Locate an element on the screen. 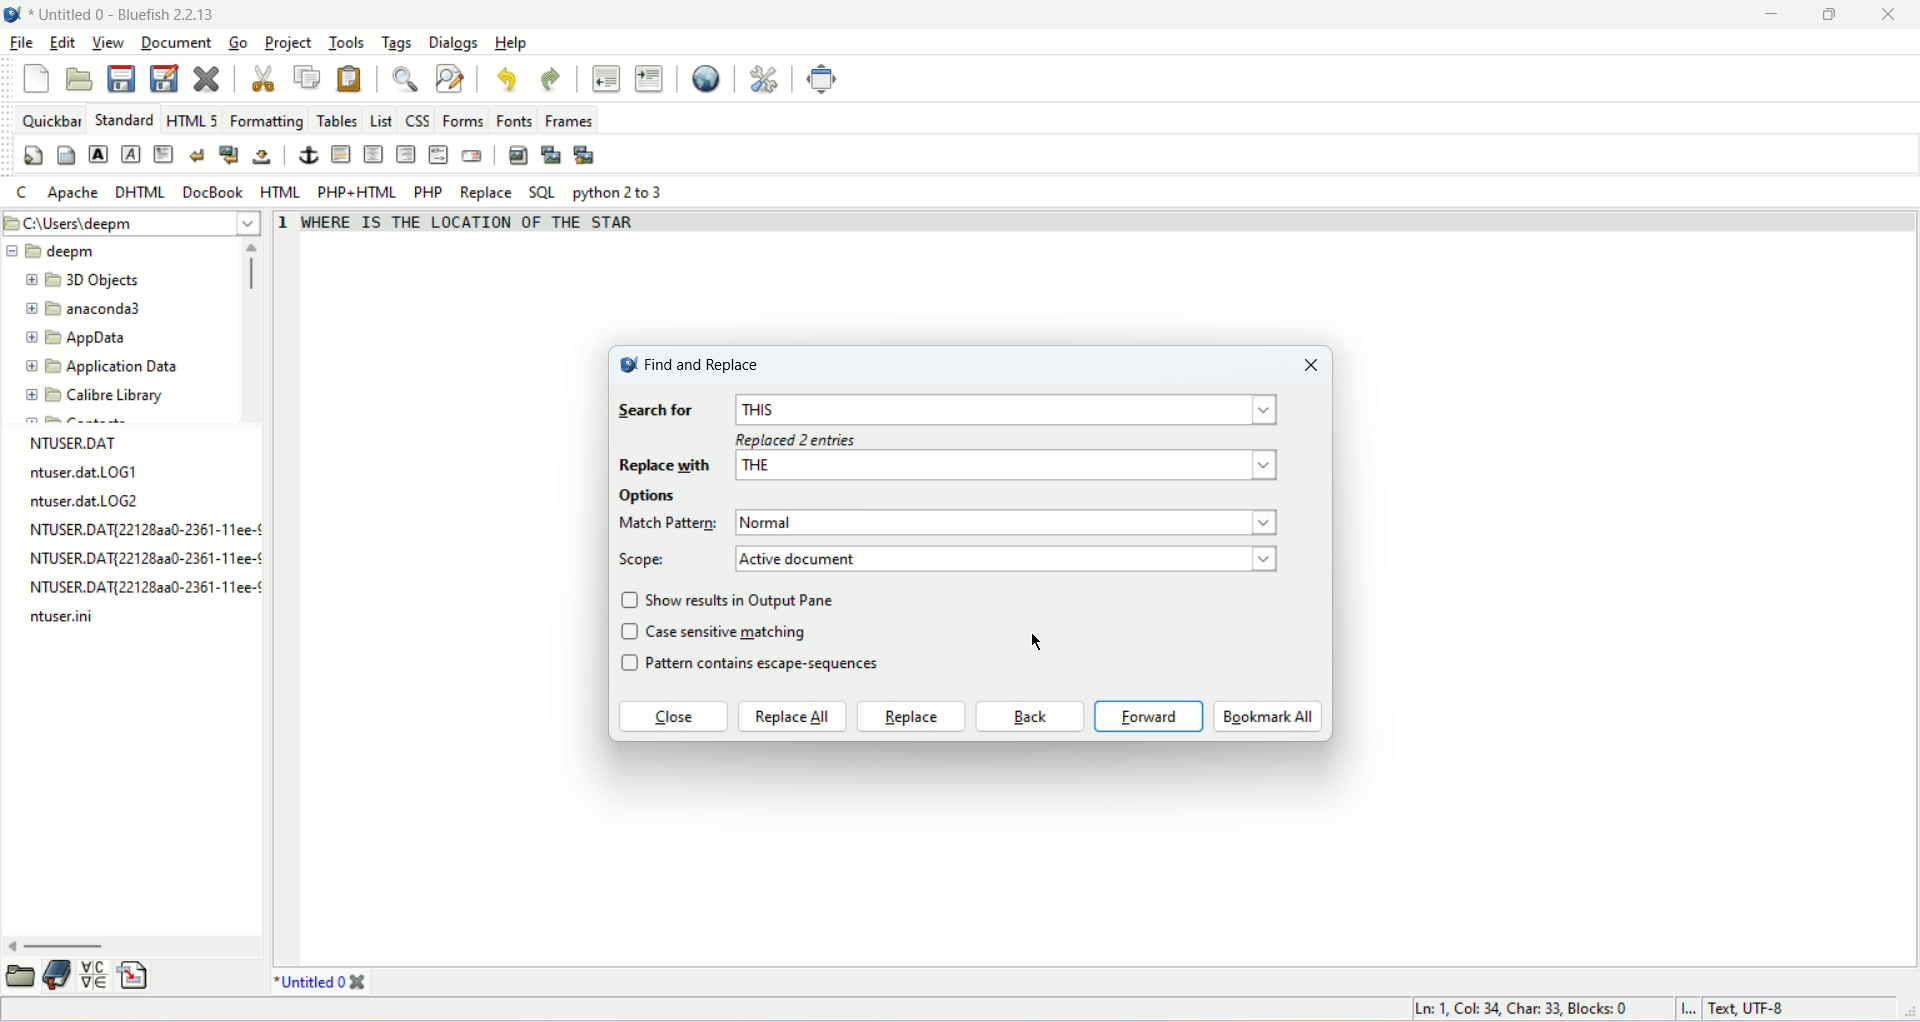  formatting is located at coordinates (265, 122).